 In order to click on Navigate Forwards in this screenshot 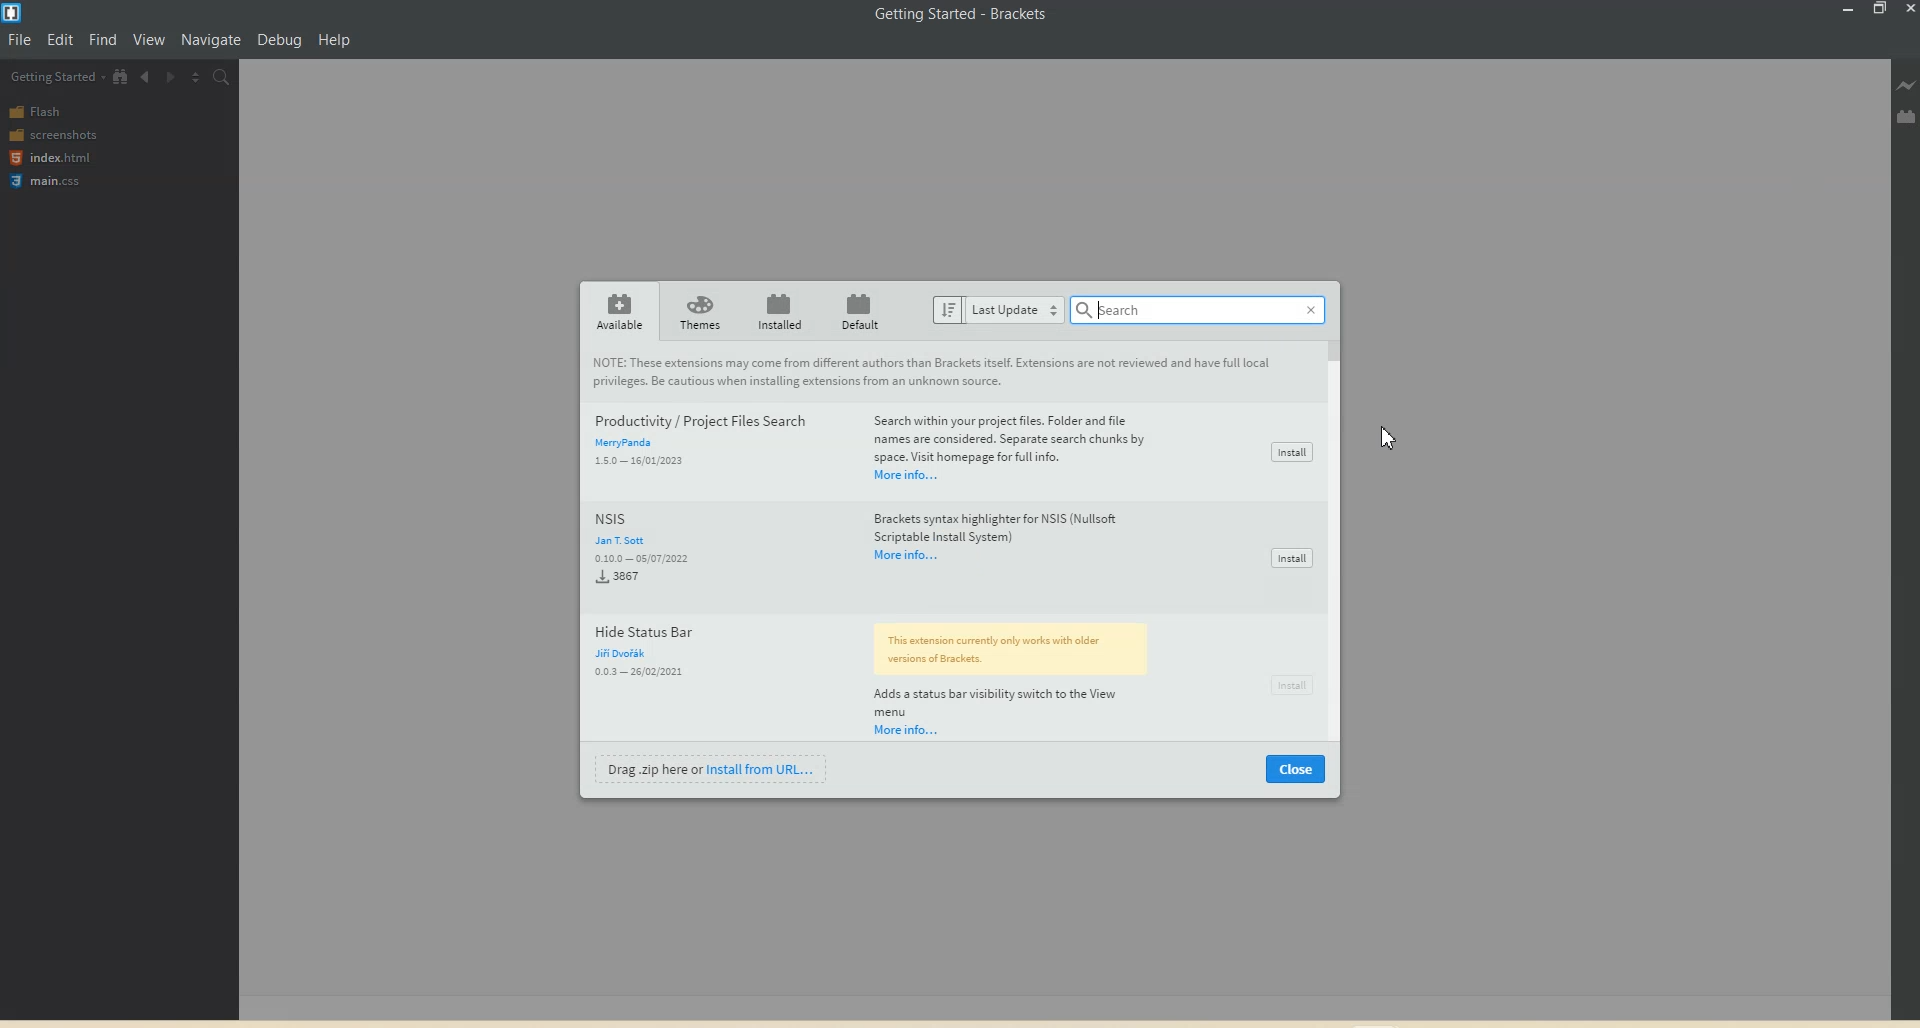, I will do `click(170, 76)`.